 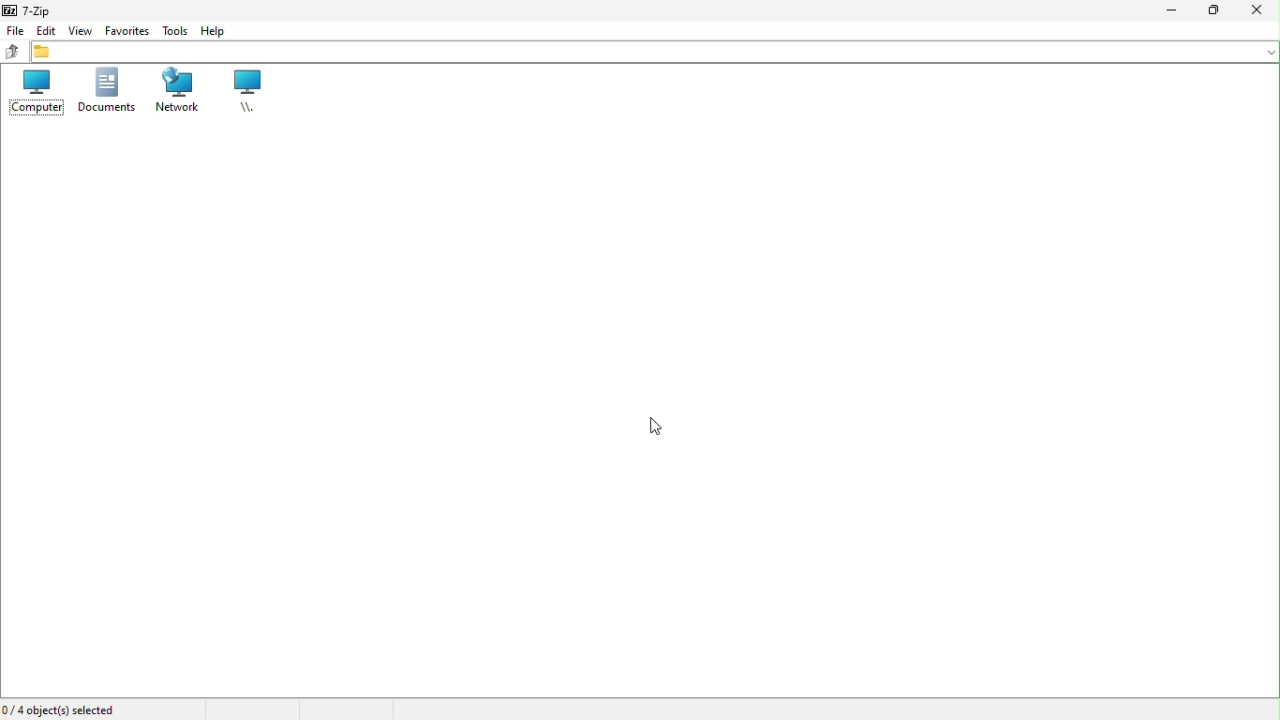 I want to click on Four object selected, so click(x=74, y=709).